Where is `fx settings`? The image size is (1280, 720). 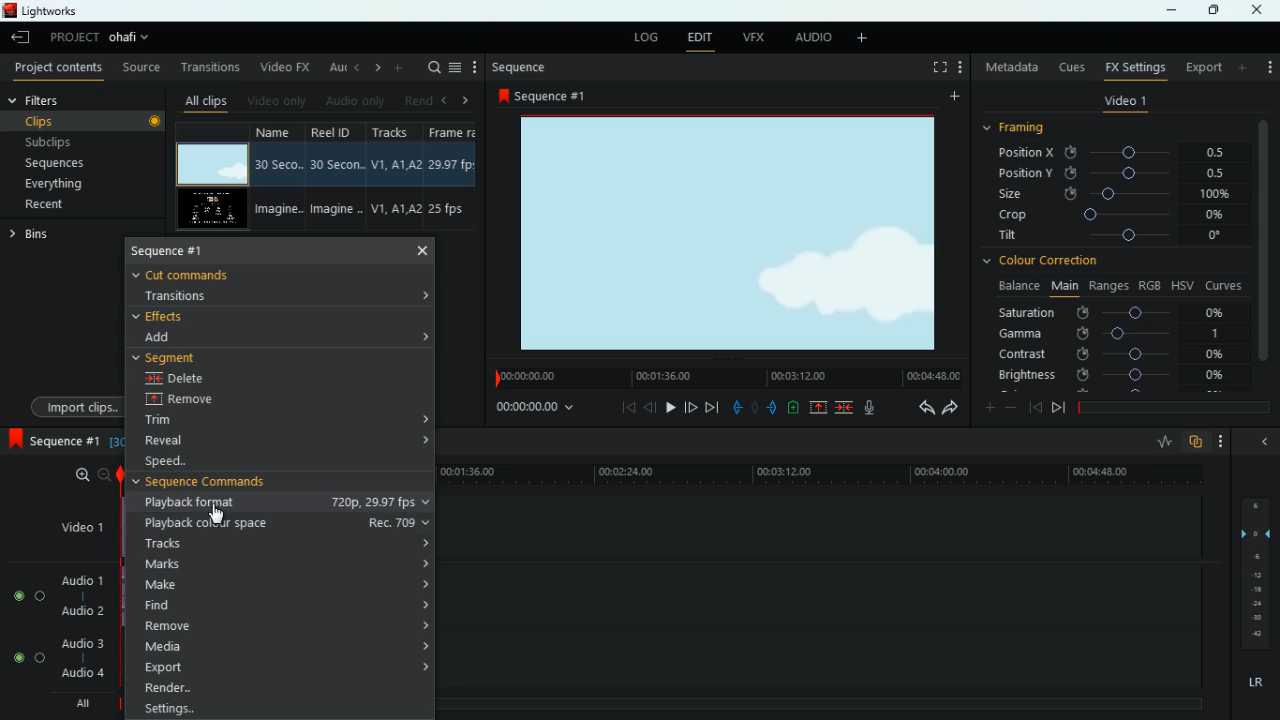
fx settings is located at coordinates (1135, 69).